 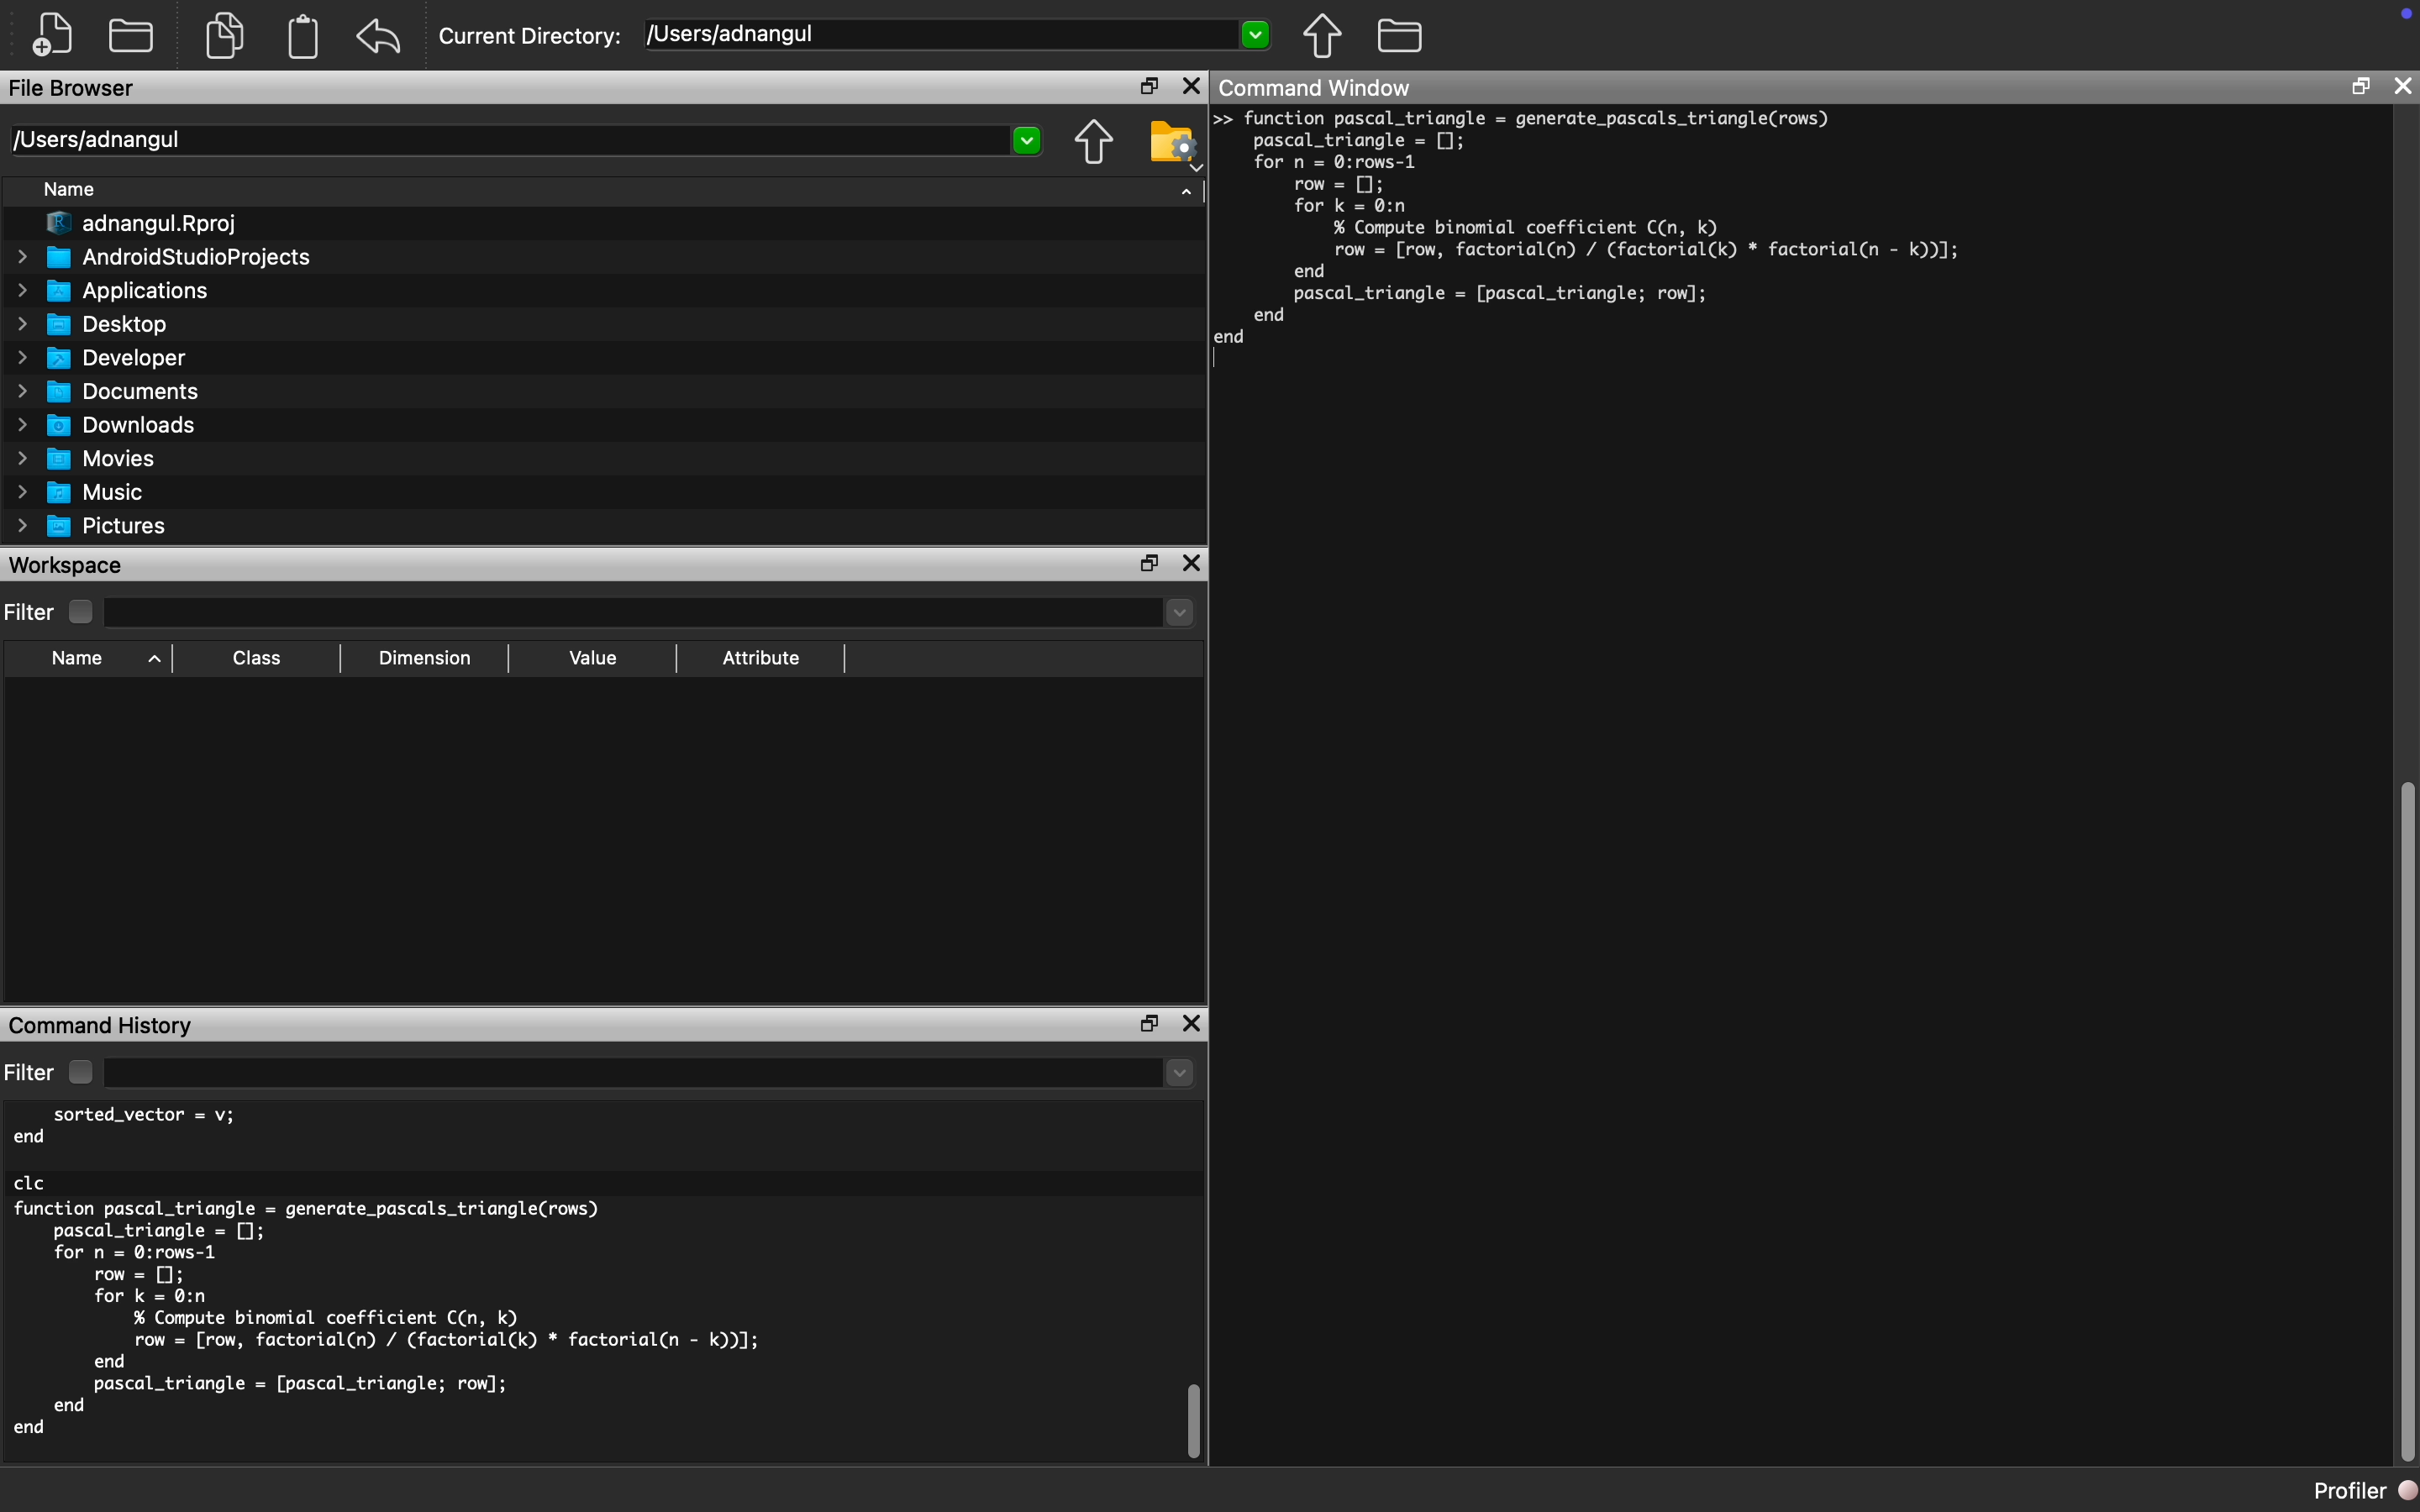 What do you see at coordinates (957, 33) in the screenshot?
I see `/Users/adnangul` at bounding box center [957, 33].